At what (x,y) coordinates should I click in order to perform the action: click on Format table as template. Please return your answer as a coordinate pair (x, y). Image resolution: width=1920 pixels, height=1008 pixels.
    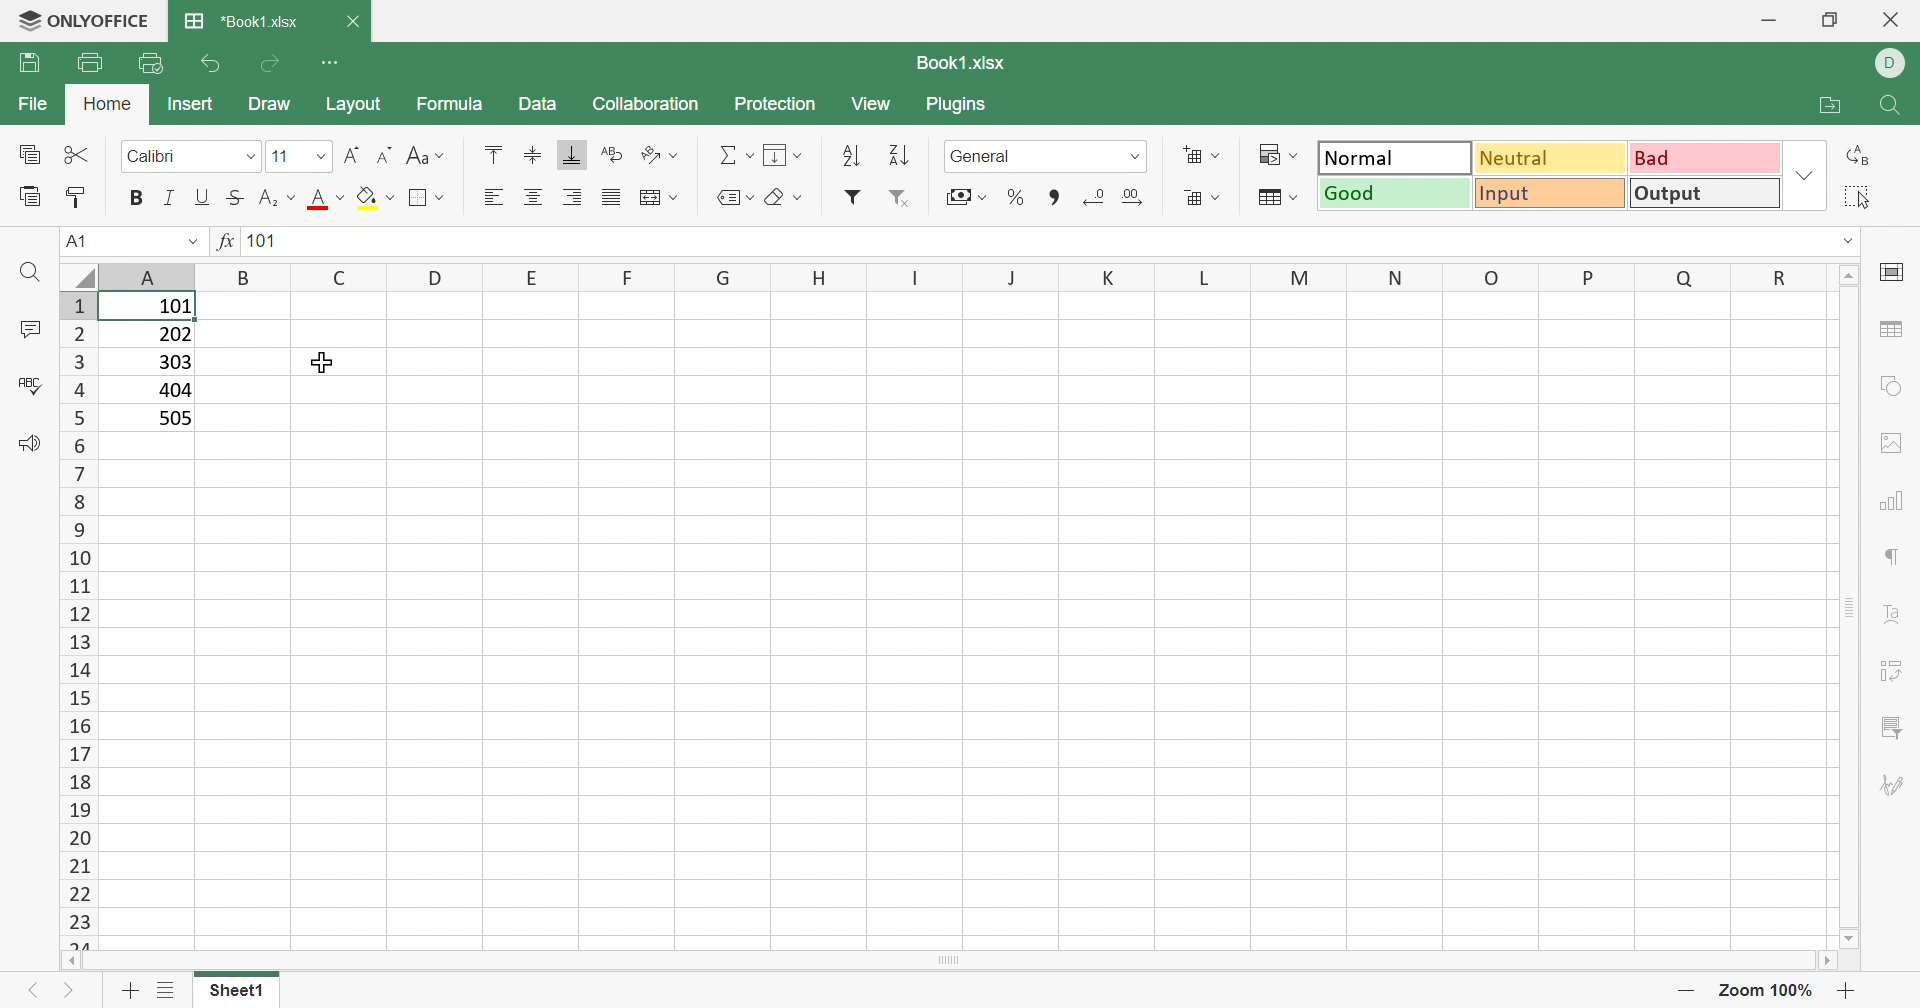
    Looking at the image, I should click on (1279, 203).